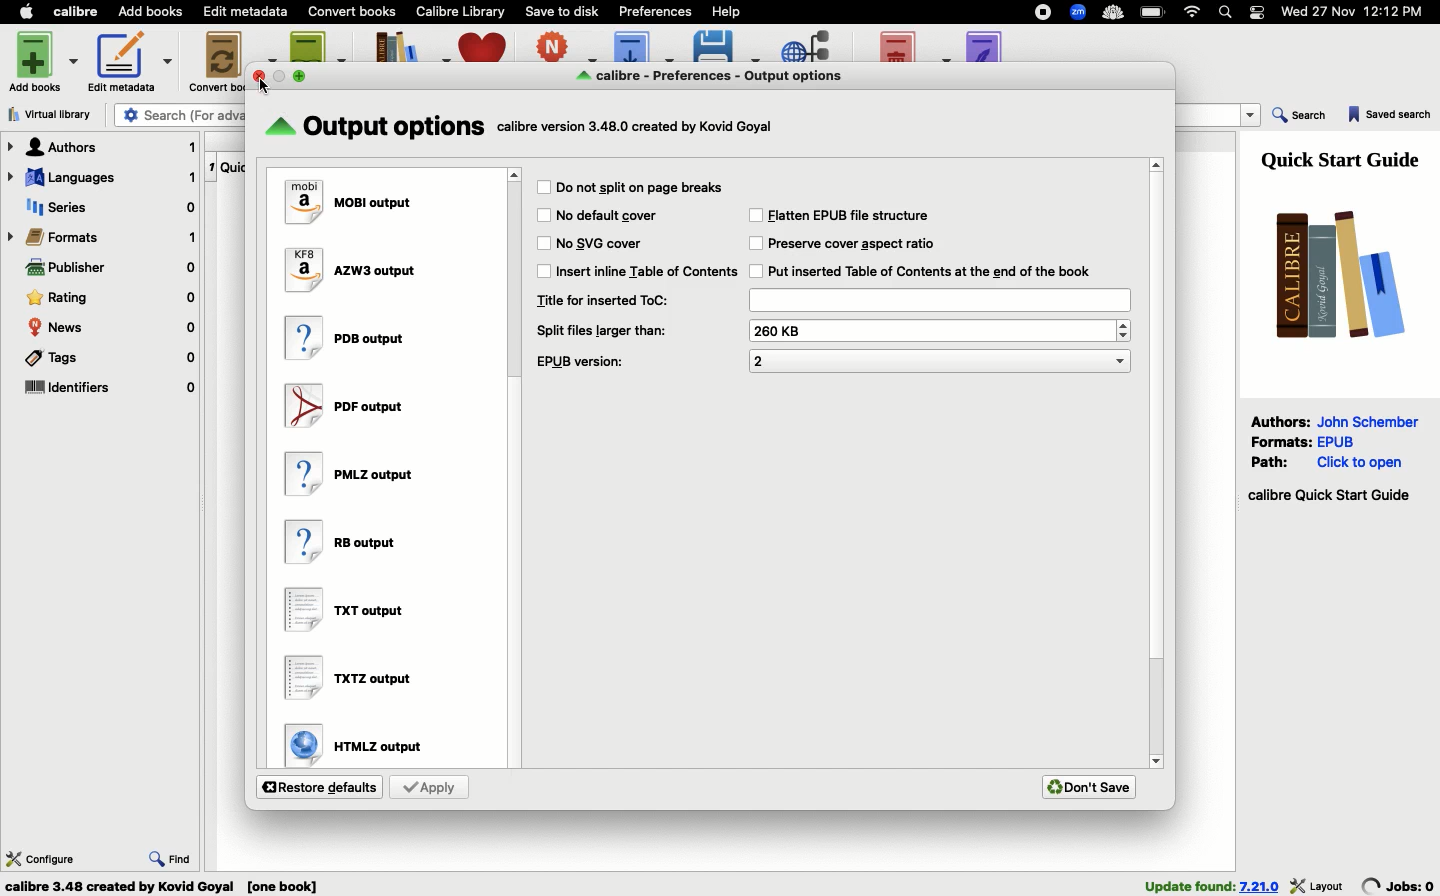  Describe the element at coordinates (1399, 885) in the screenshot. I see `jobs` at that location.